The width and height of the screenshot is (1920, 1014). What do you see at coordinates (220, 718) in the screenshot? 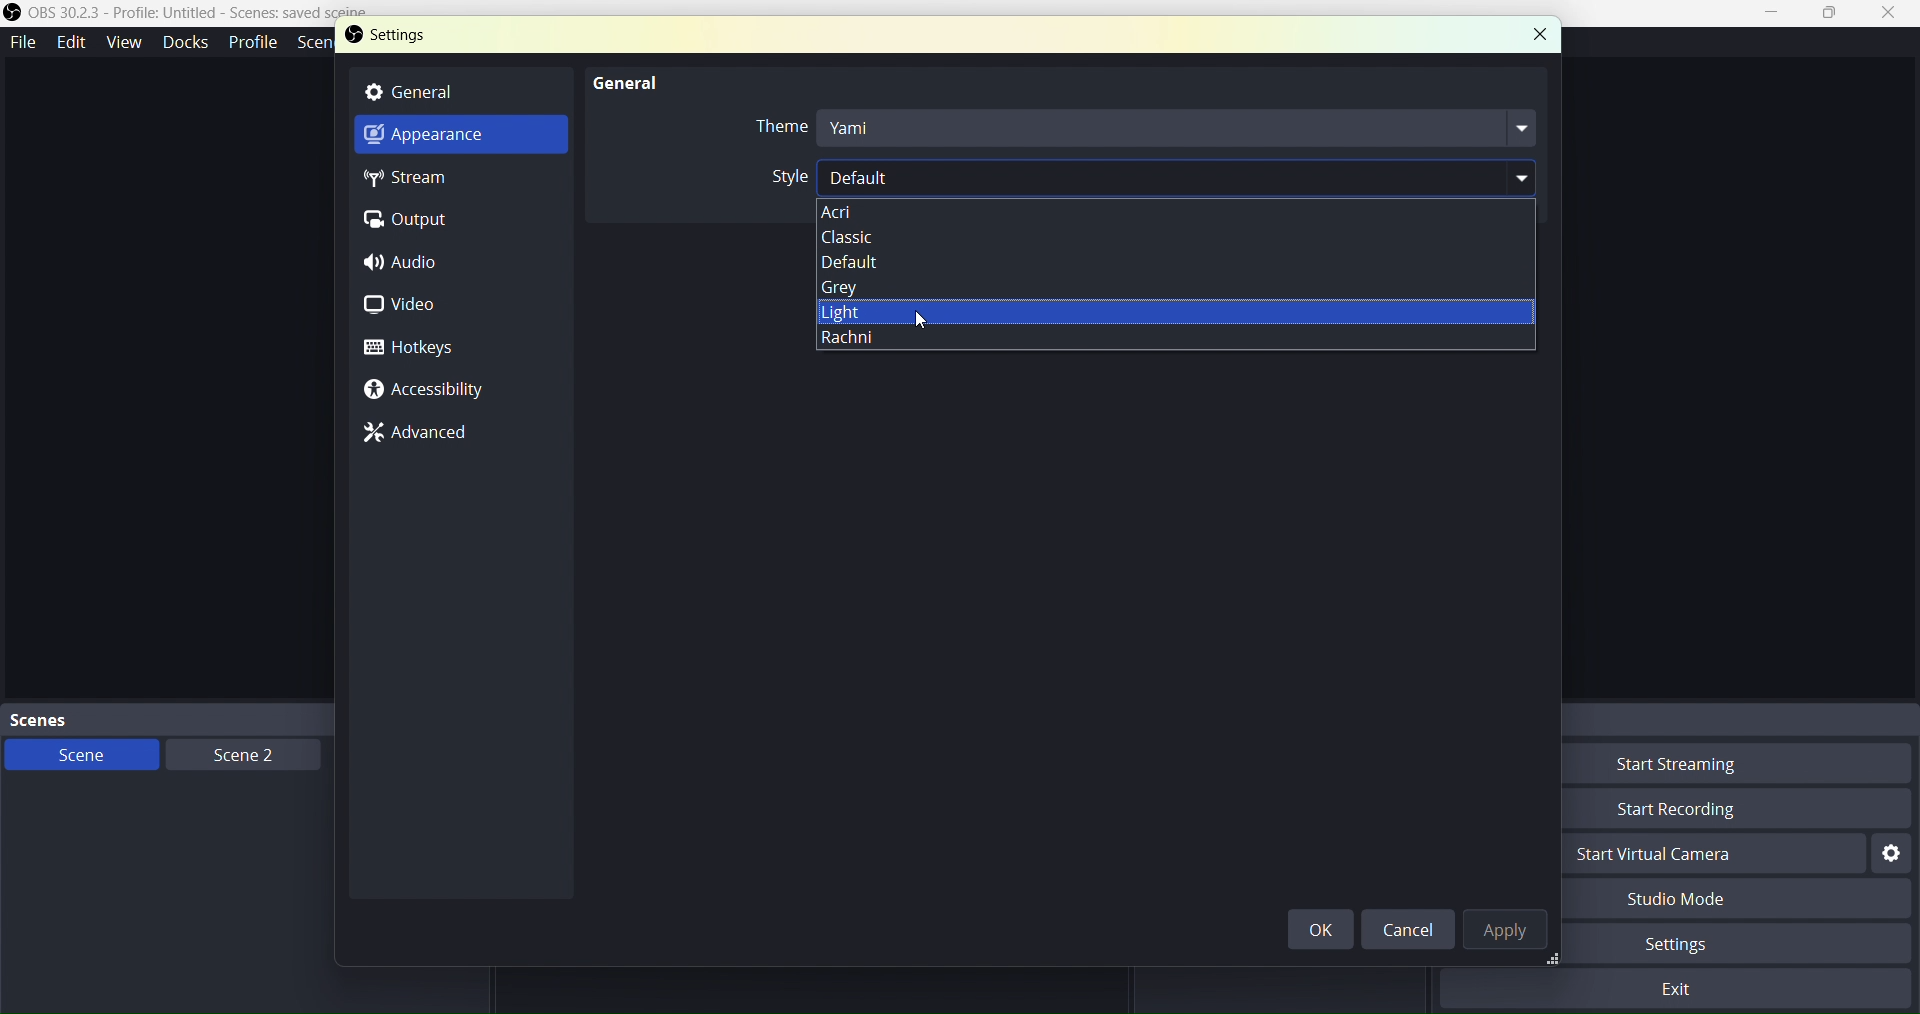
I see `Scenes` at bounding box center [220, 718].